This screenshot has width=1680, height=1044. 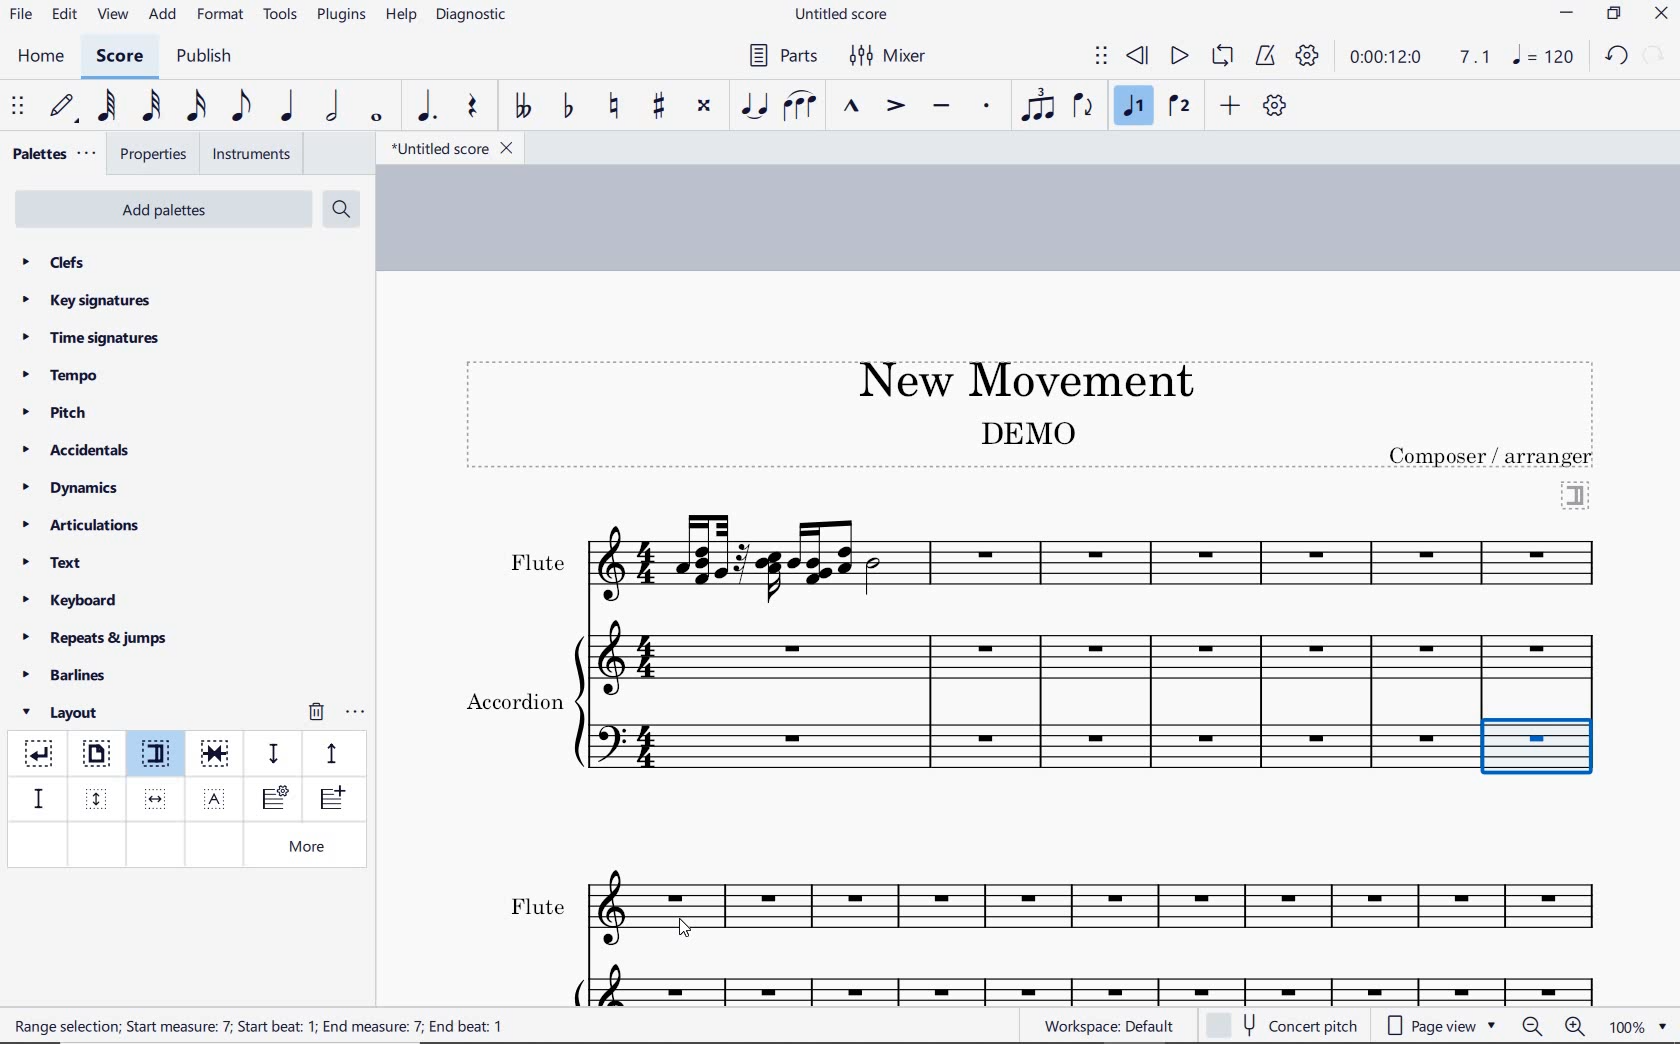 I want to click on play, so click(x=1177, y=58).